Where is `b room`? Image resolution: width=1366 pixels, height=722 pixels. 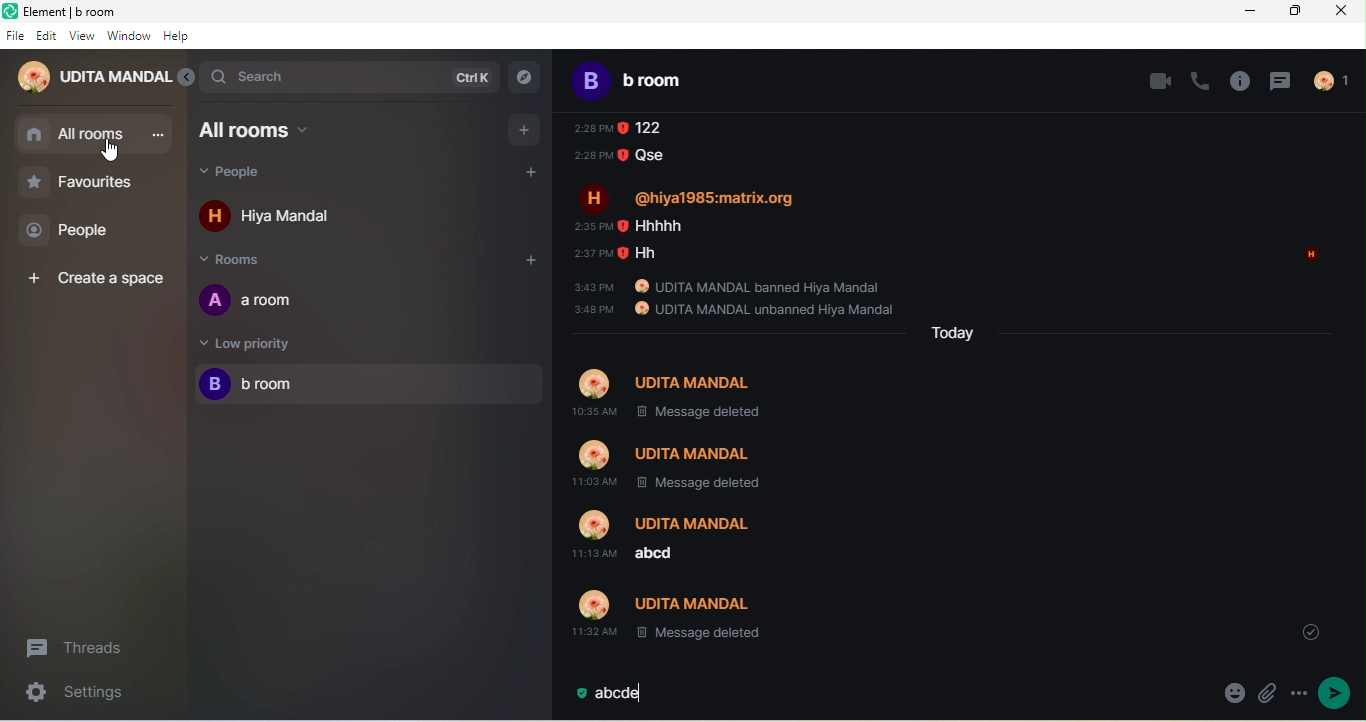 b room is located at coordinates (648, 83).